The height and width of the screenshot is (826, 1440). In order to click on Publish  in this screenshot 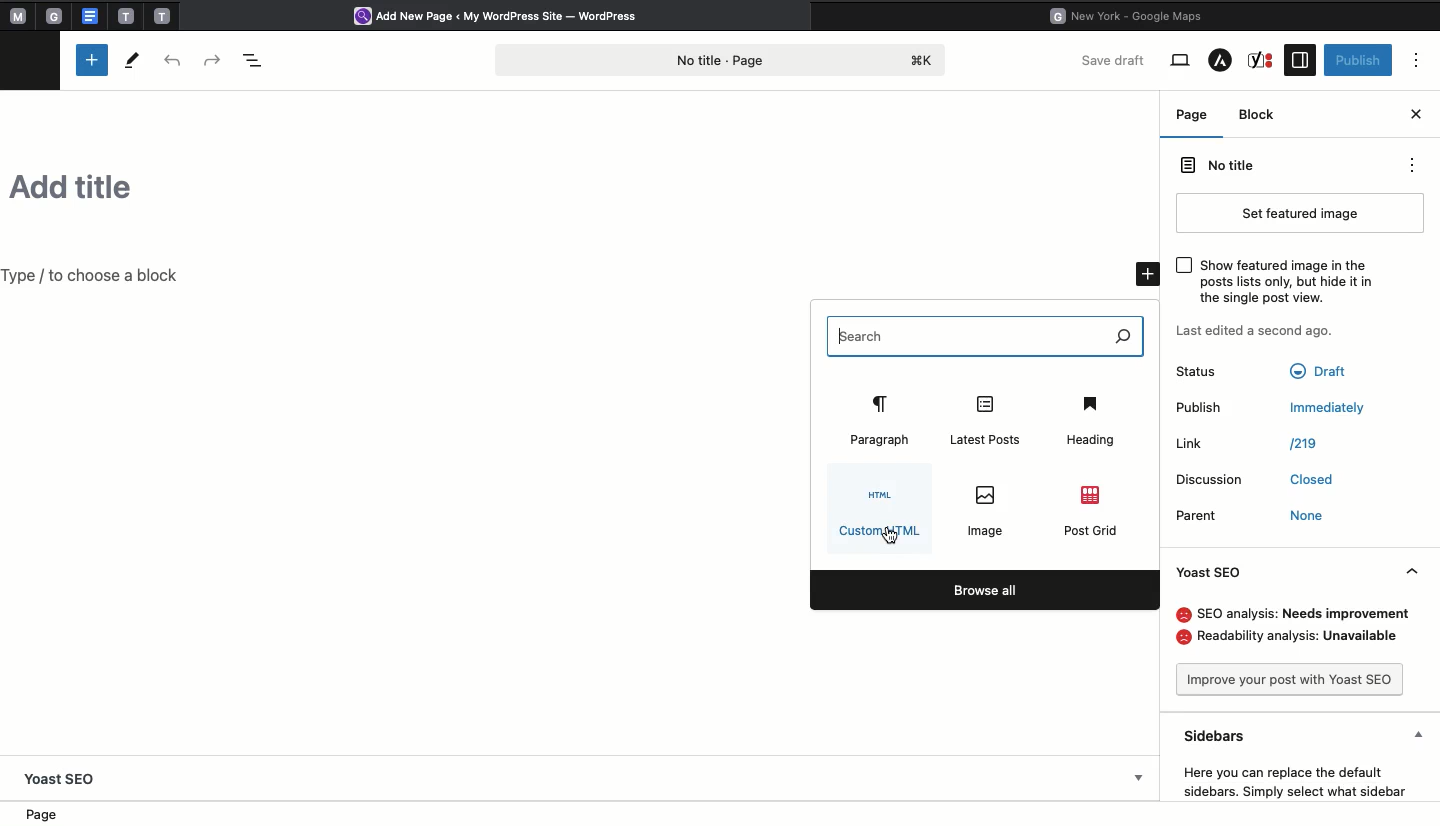, I will do `click(1359, 59)`.